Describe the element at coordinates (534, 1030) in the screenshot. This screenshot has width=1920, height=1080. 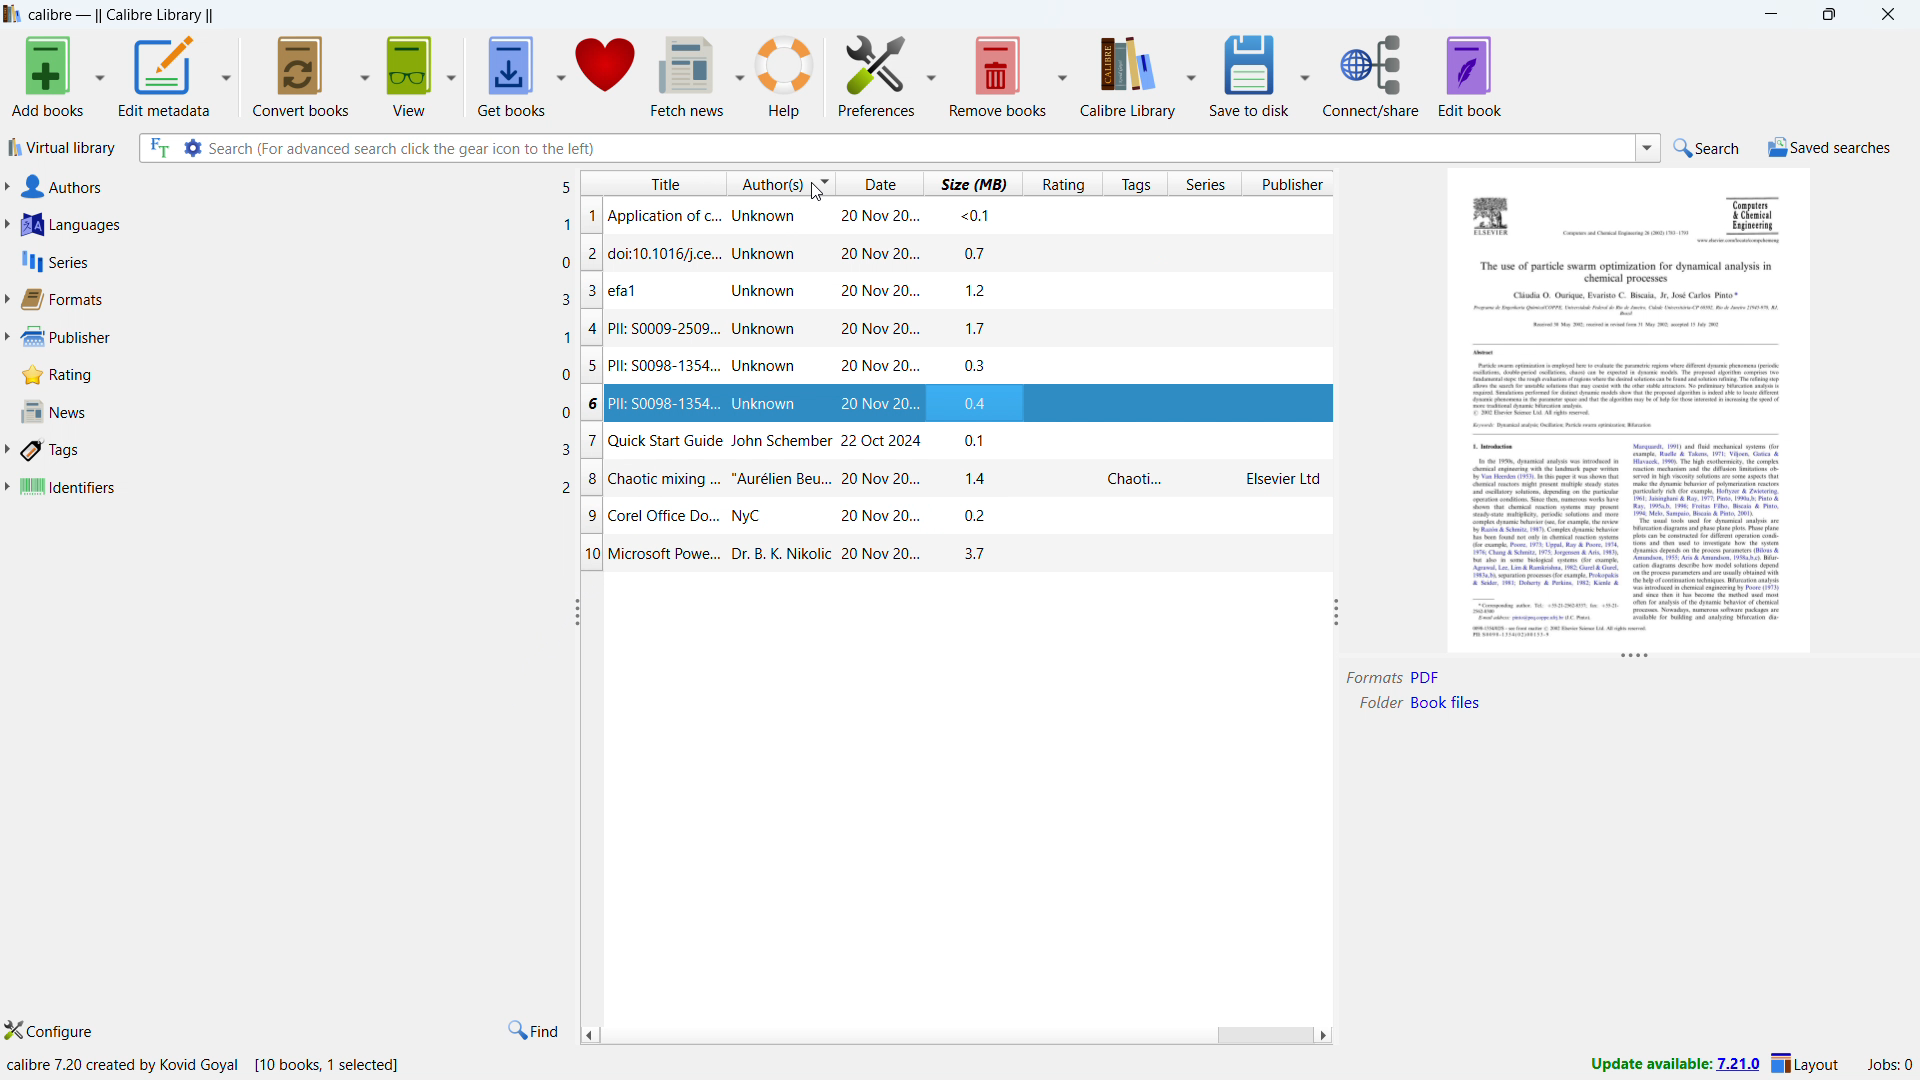
I see `find in tags` at that location.